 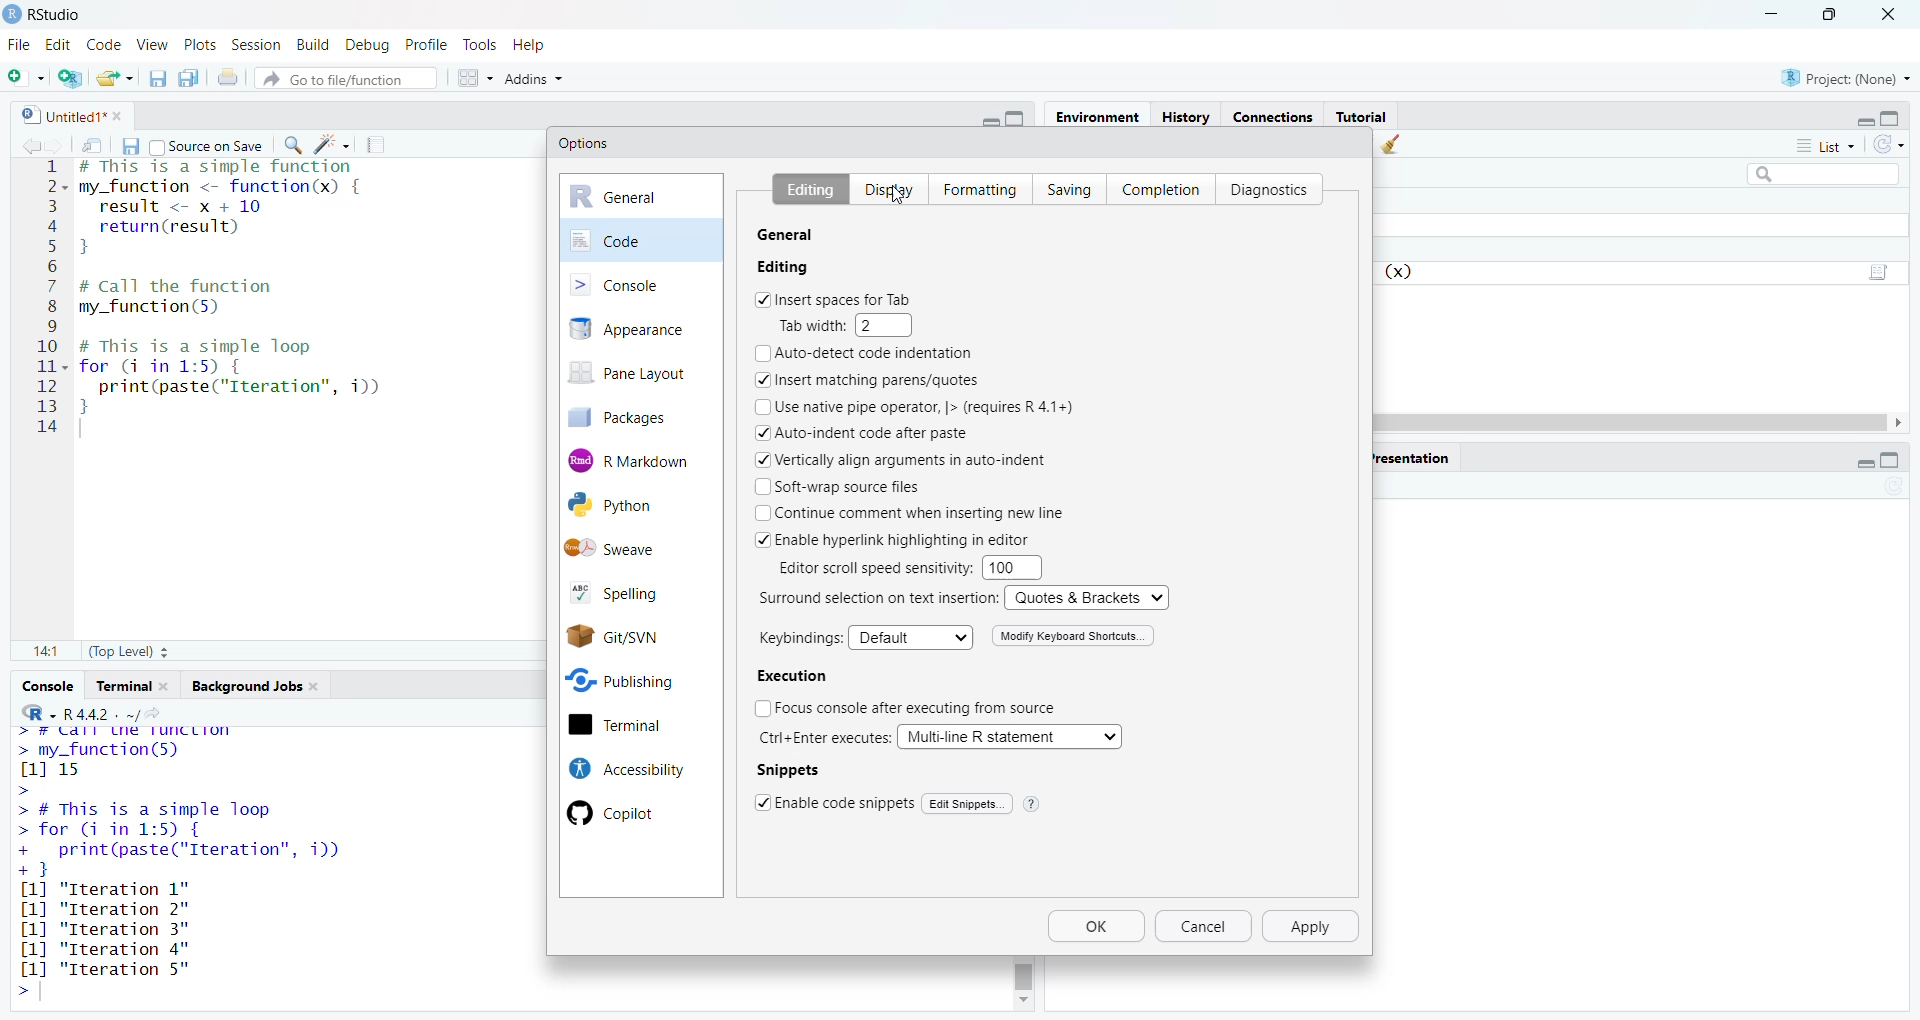 I want to click on Surround selection on text insertion: Quotes & Brackets, so click(x=962, y=599).